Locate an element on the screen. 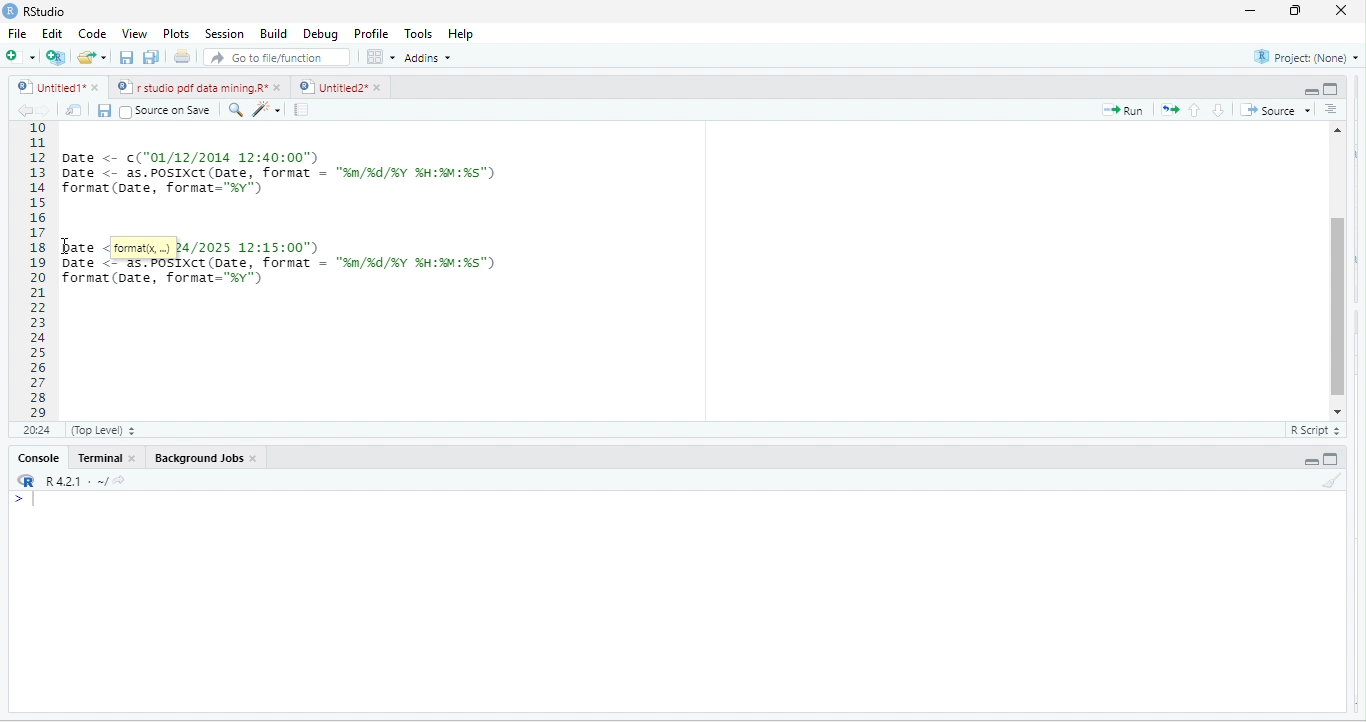 The width and height of the screenshot is (1366, 722). Edit is located at coordinates (52, 36).